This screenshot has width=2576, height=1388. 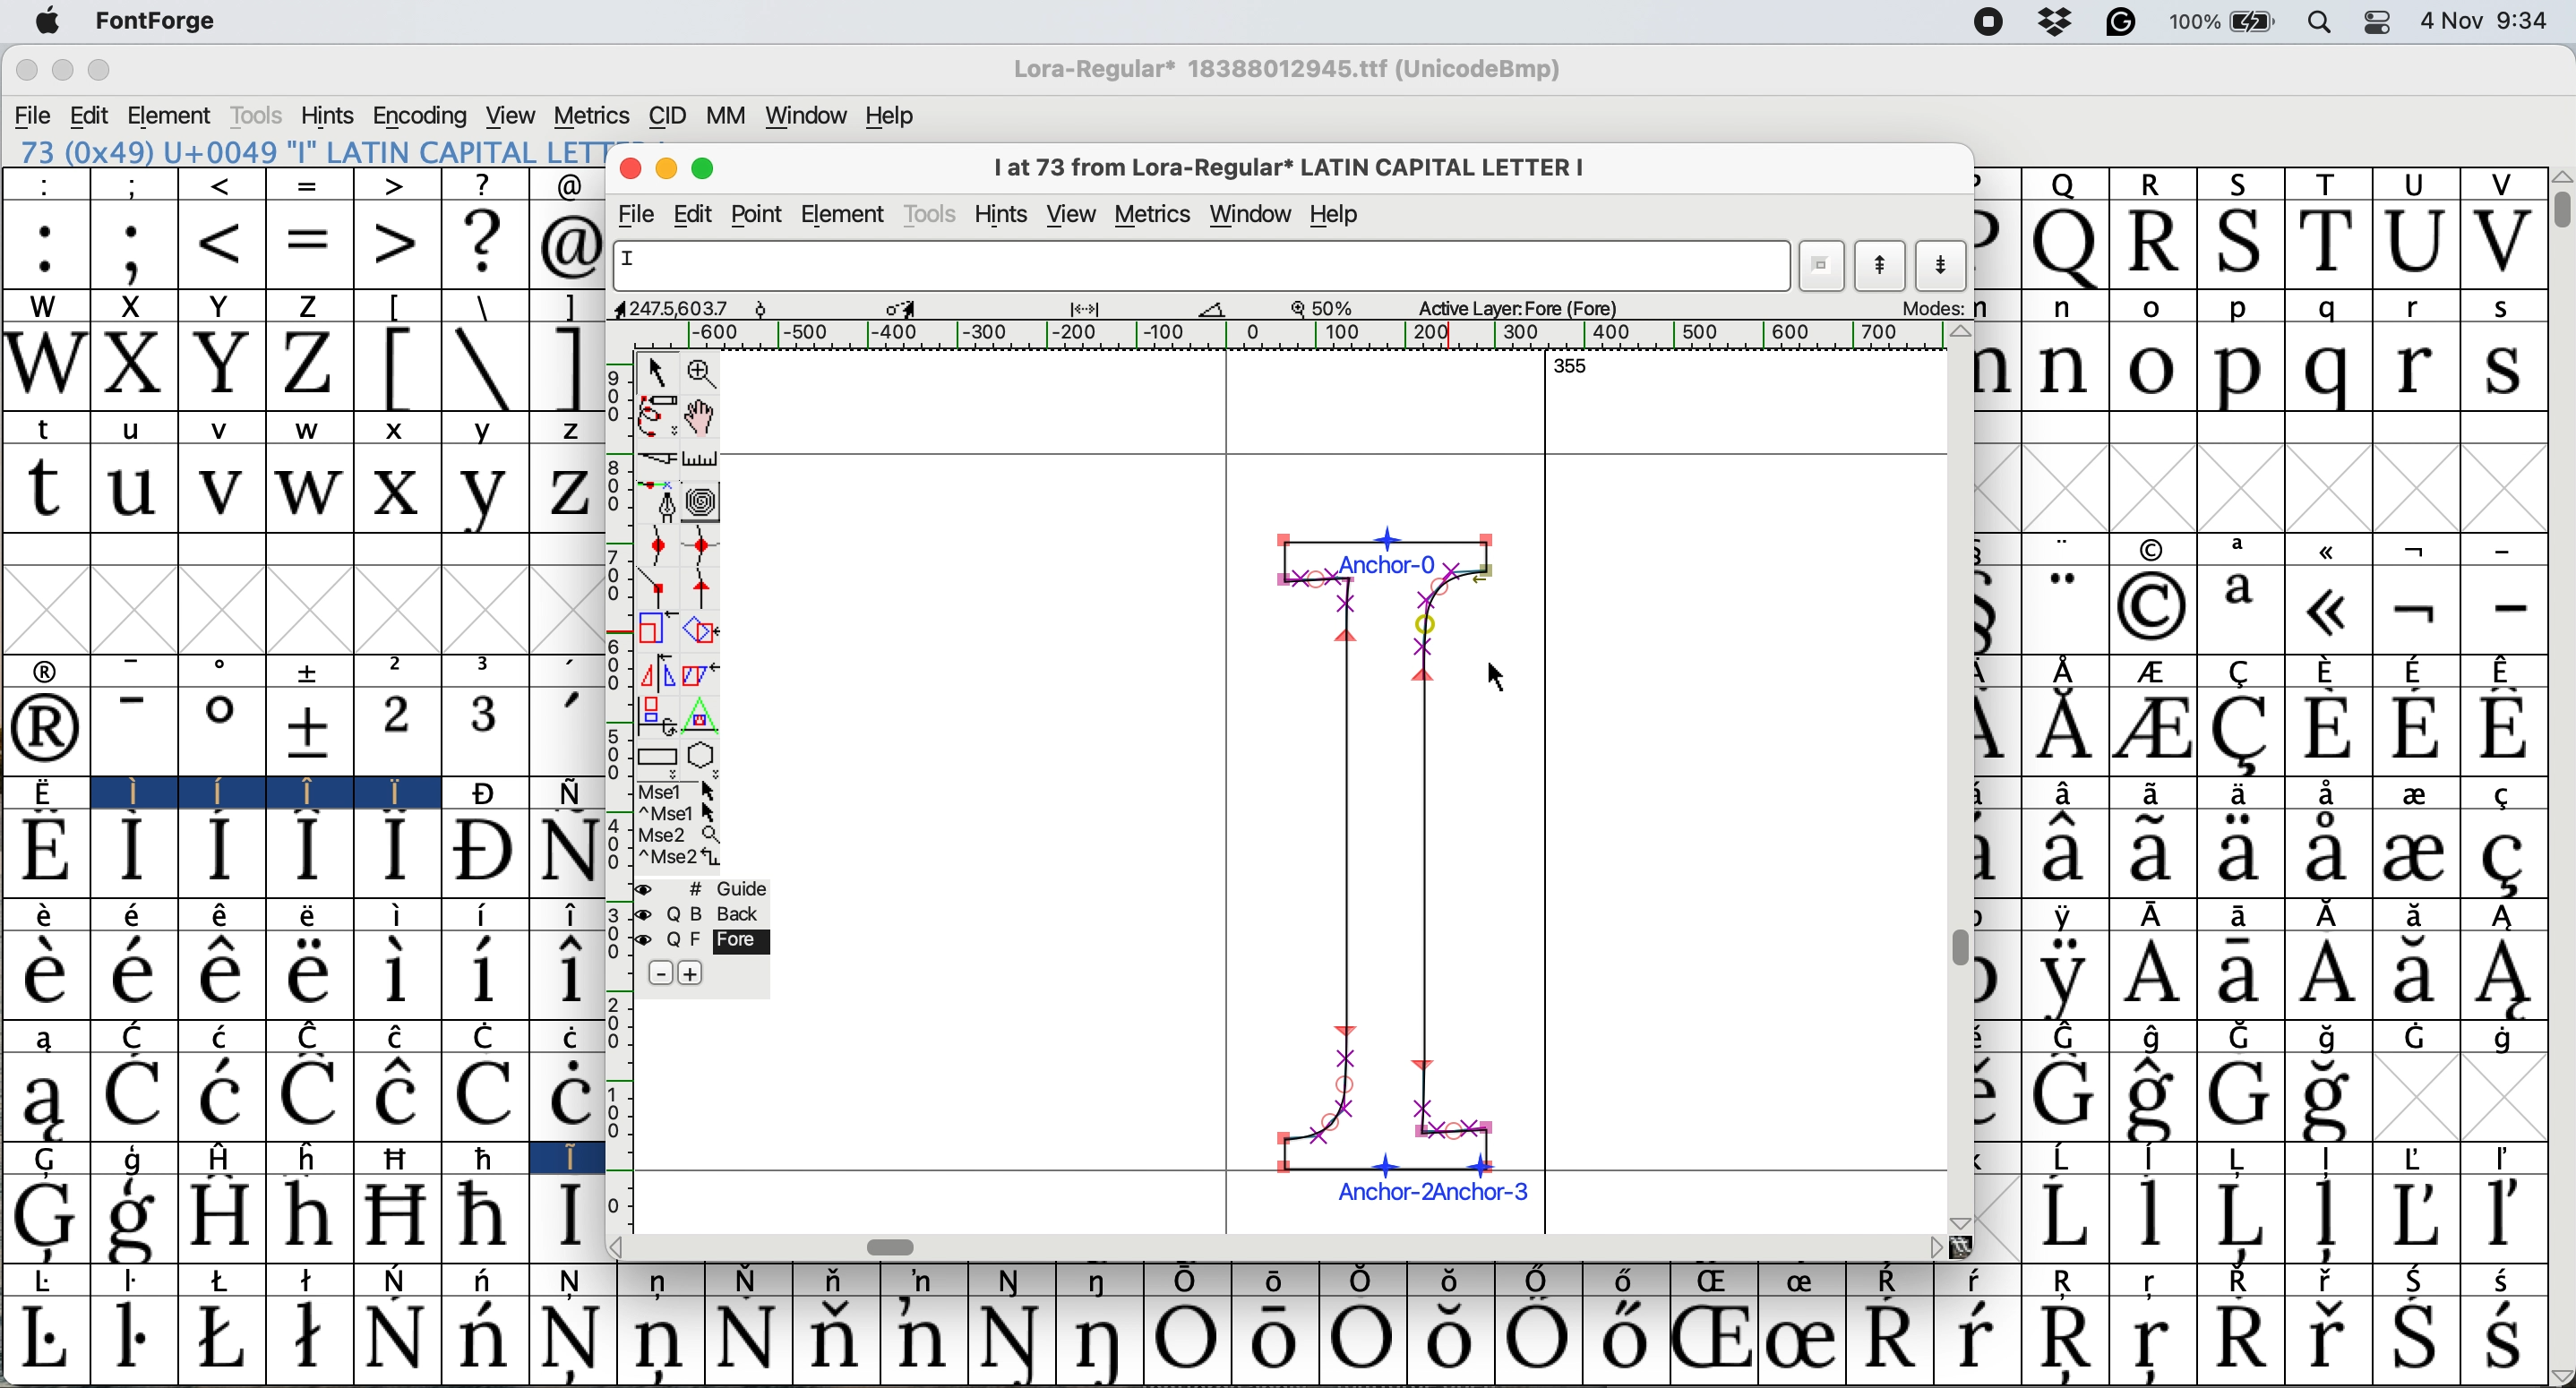 What do you see at coordinates (2506, 916) in the screenshot?
I see `Symbol` at bounding box center [2506, 916].